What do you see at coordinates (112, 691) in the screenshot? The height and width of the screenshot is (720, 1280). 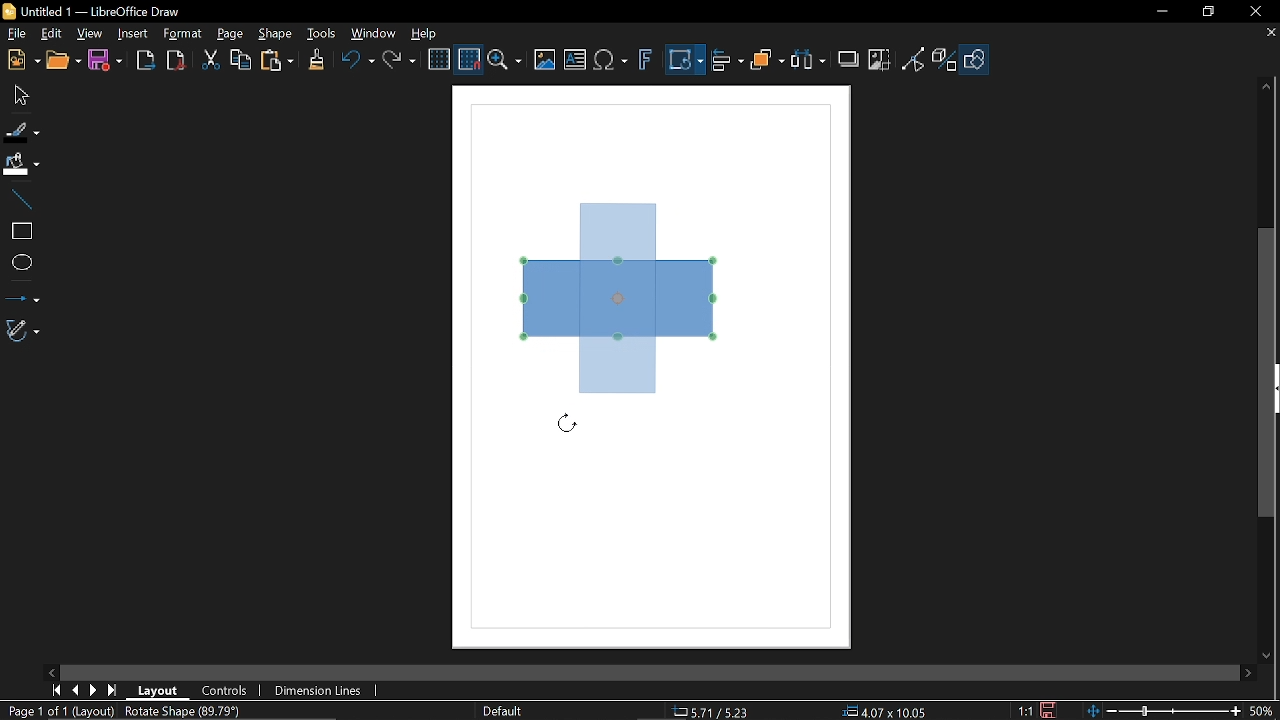 I see `Last page` at bounding box center [112, 691].